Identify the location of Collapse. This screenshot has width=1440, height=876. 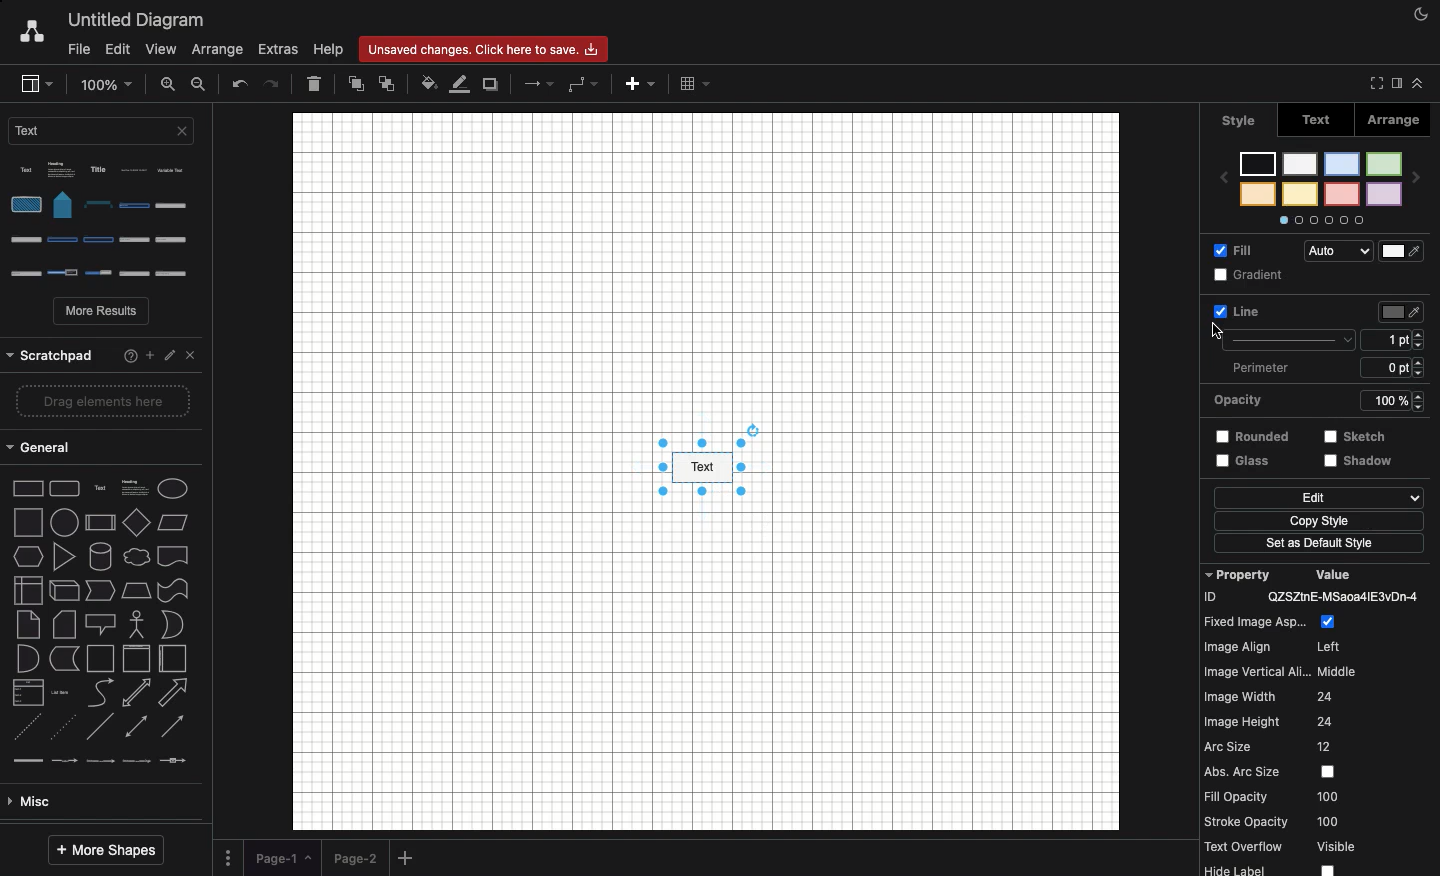
(1418, 83).